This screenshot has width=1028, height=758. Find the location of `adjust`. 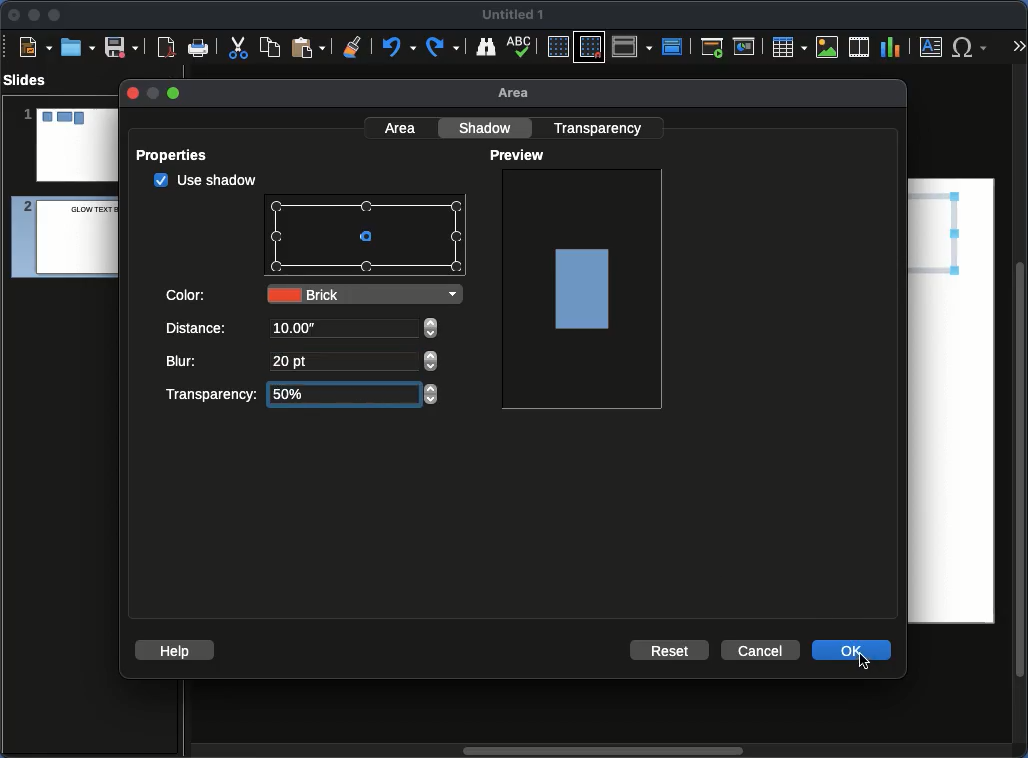

adjust is located at coordinates (431, 361).